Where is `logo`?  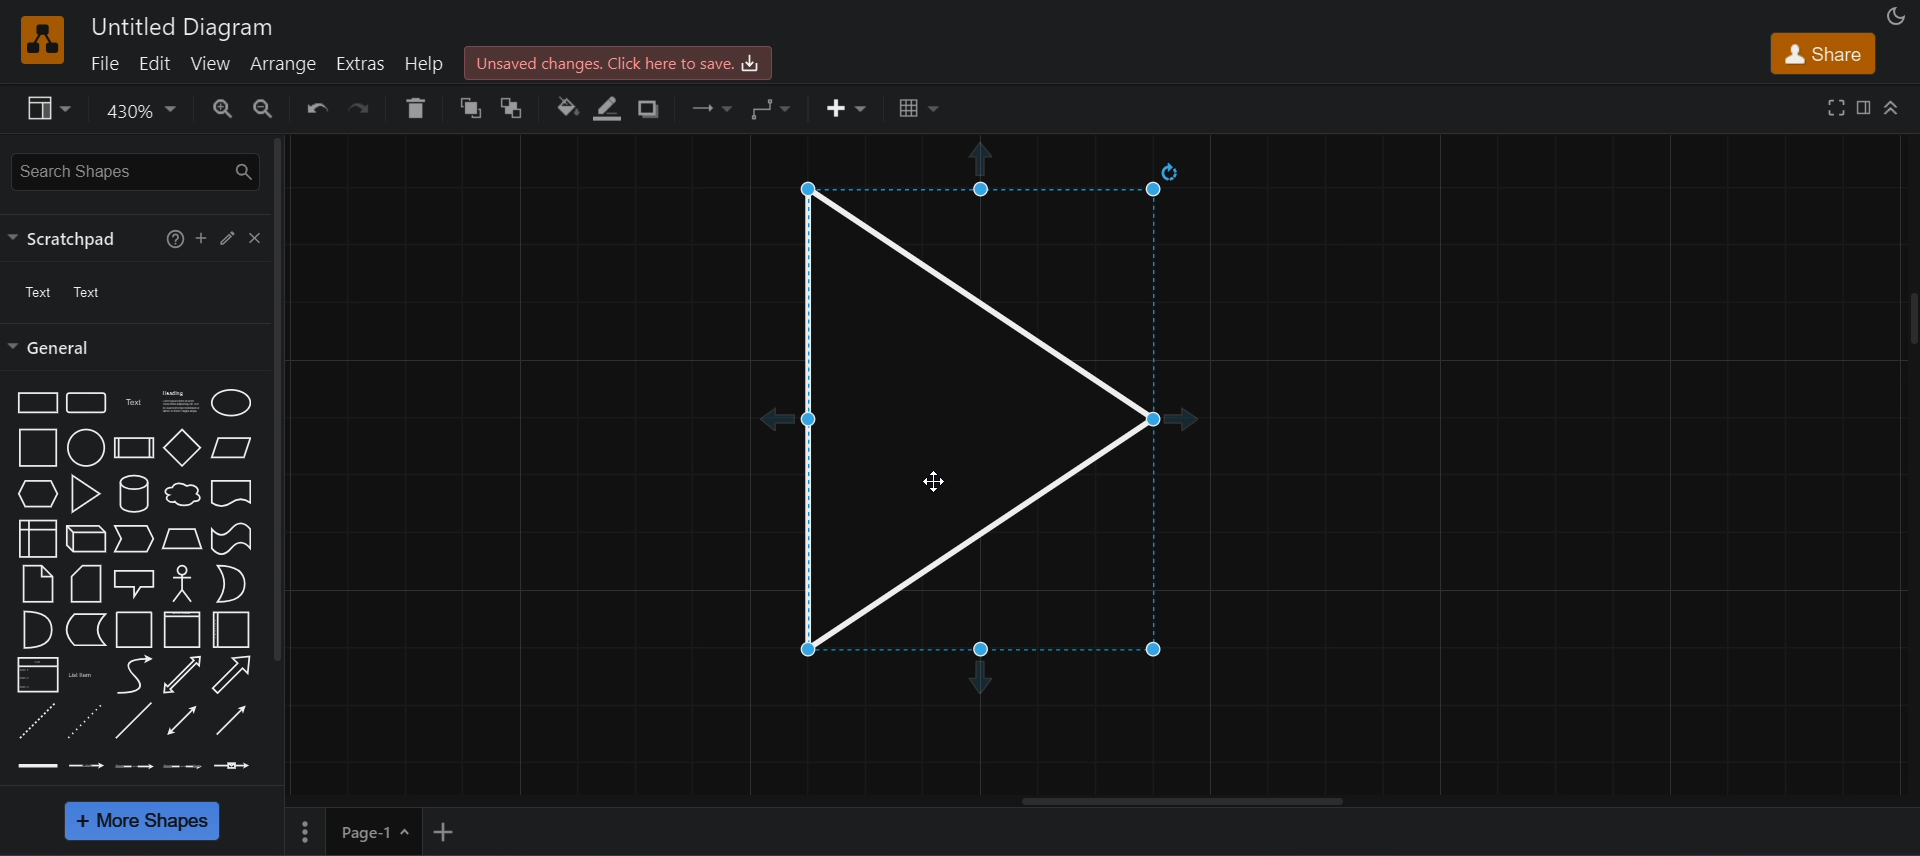 logo is located at coordinates (40, 40).